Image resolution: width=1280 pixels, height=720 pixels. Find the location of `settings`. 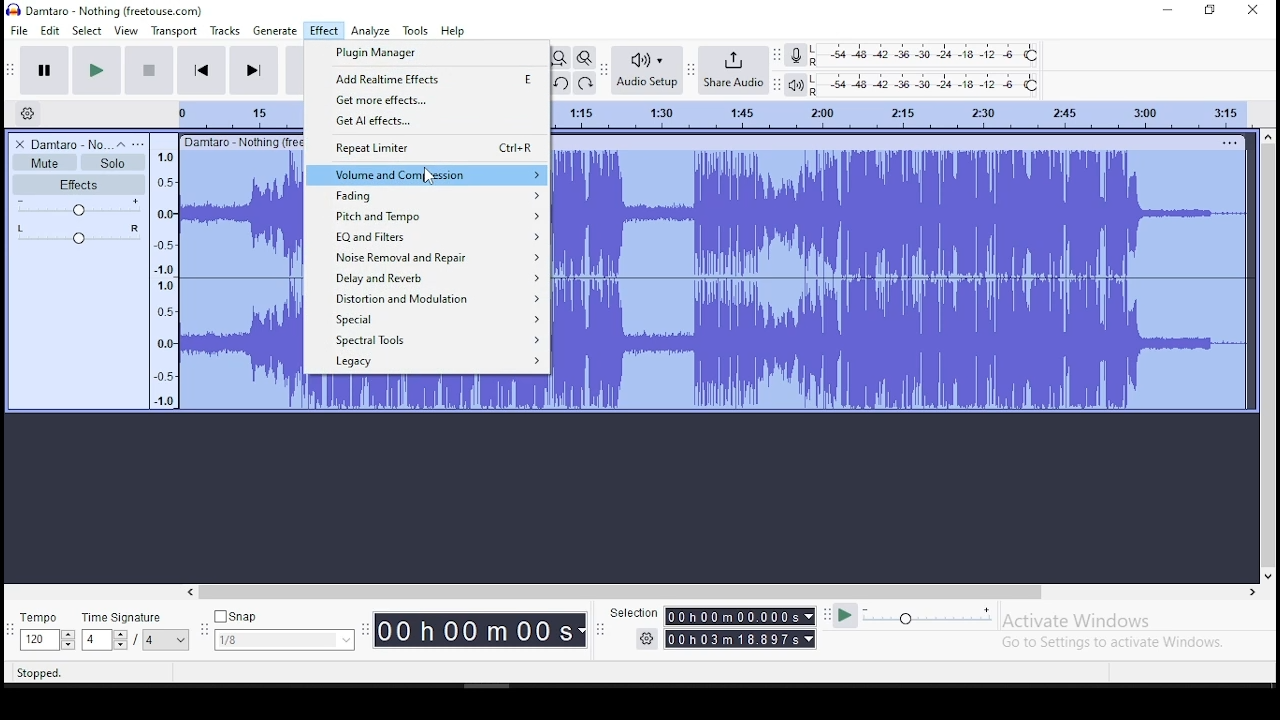

settings is located at coordinates (646, 640).